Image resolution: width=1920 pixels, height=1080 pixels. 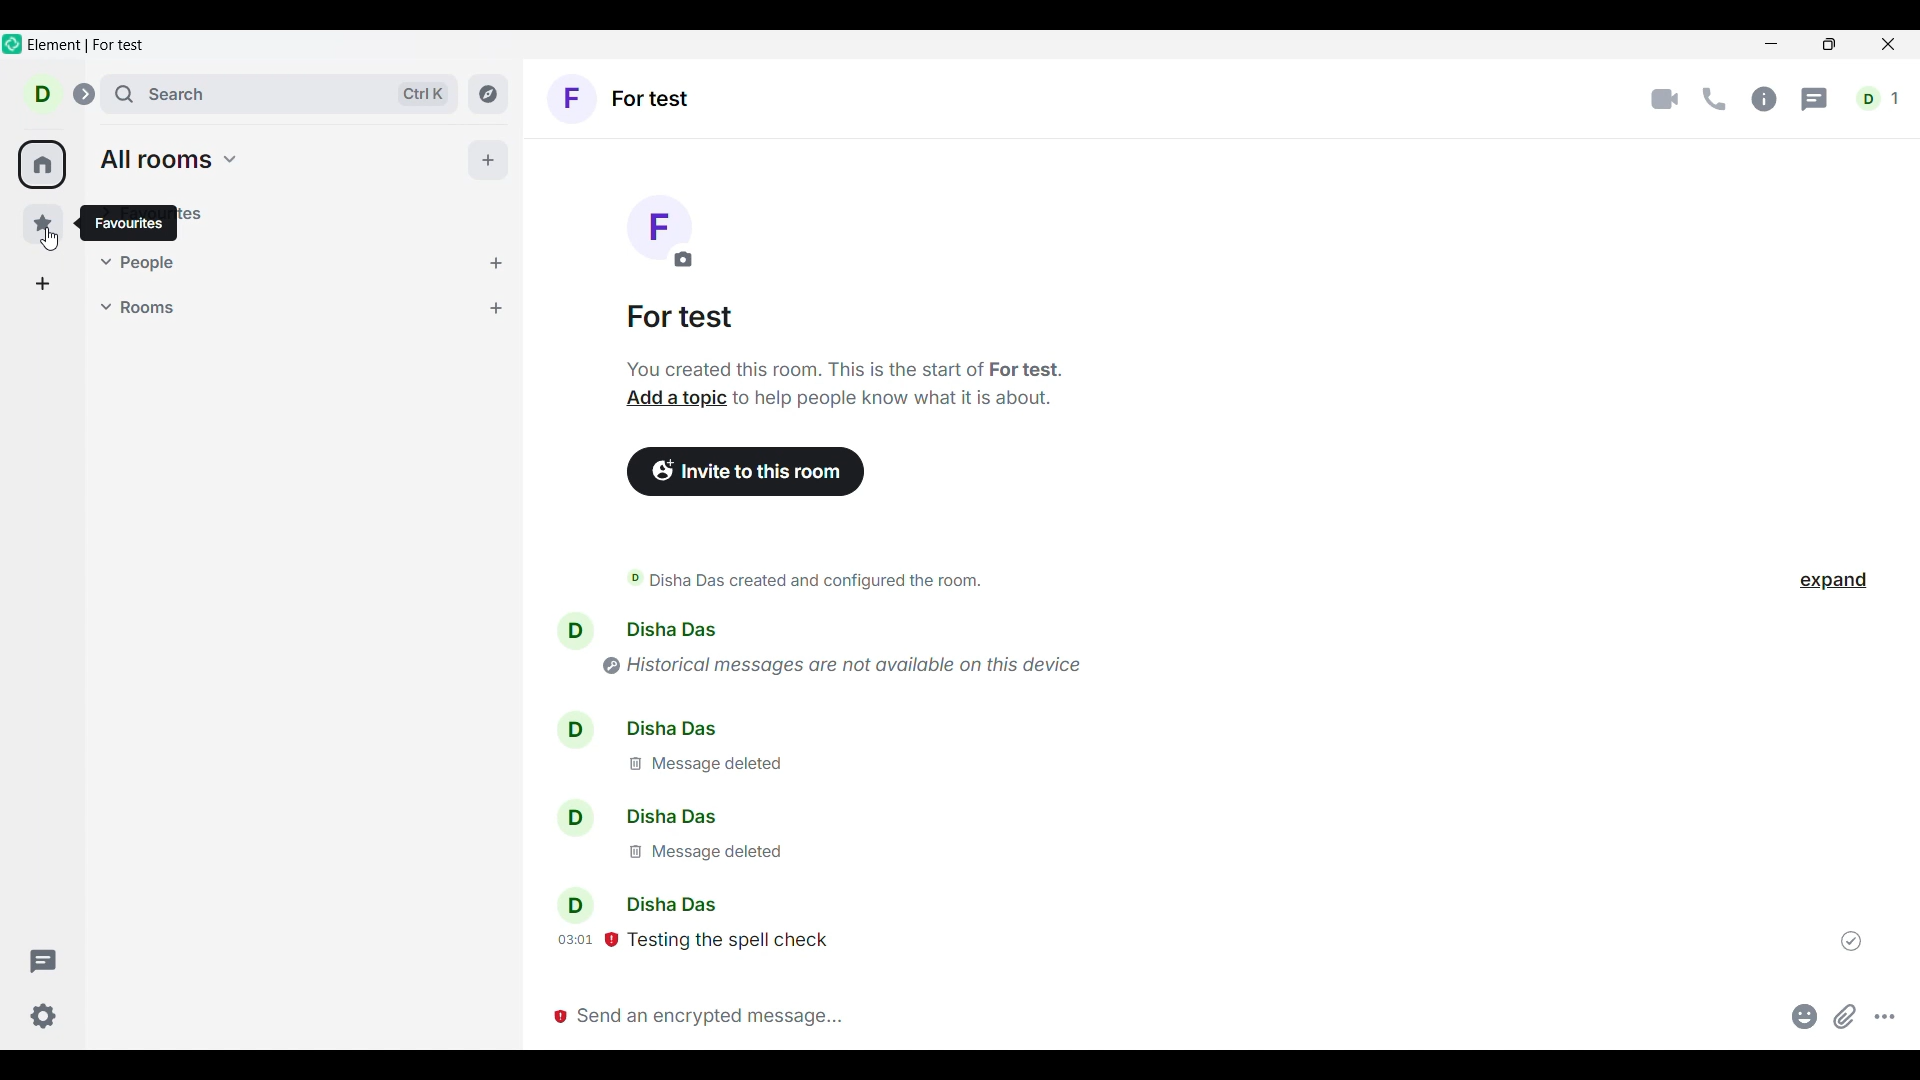 I want to click on Settings, so click(x=45, y=1016).